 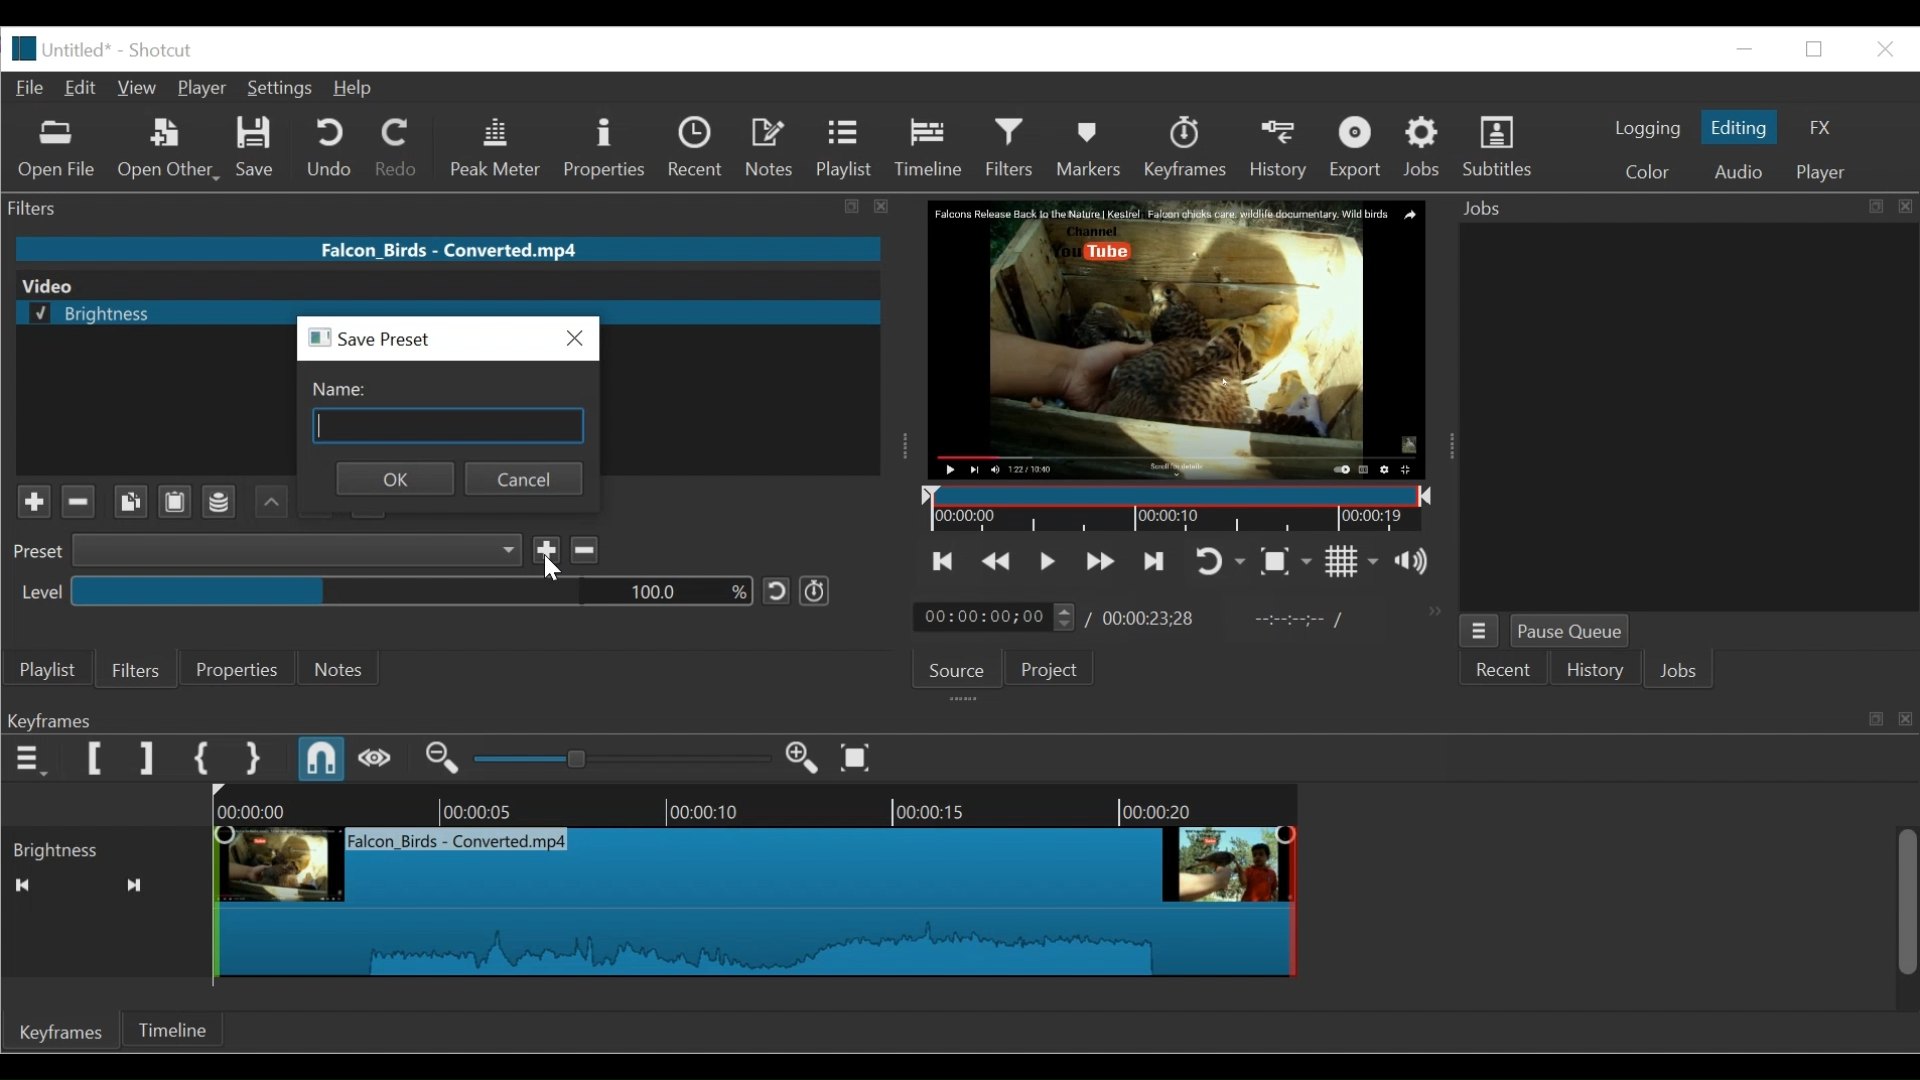 I want to click on Save, so click(x=255, y=148).